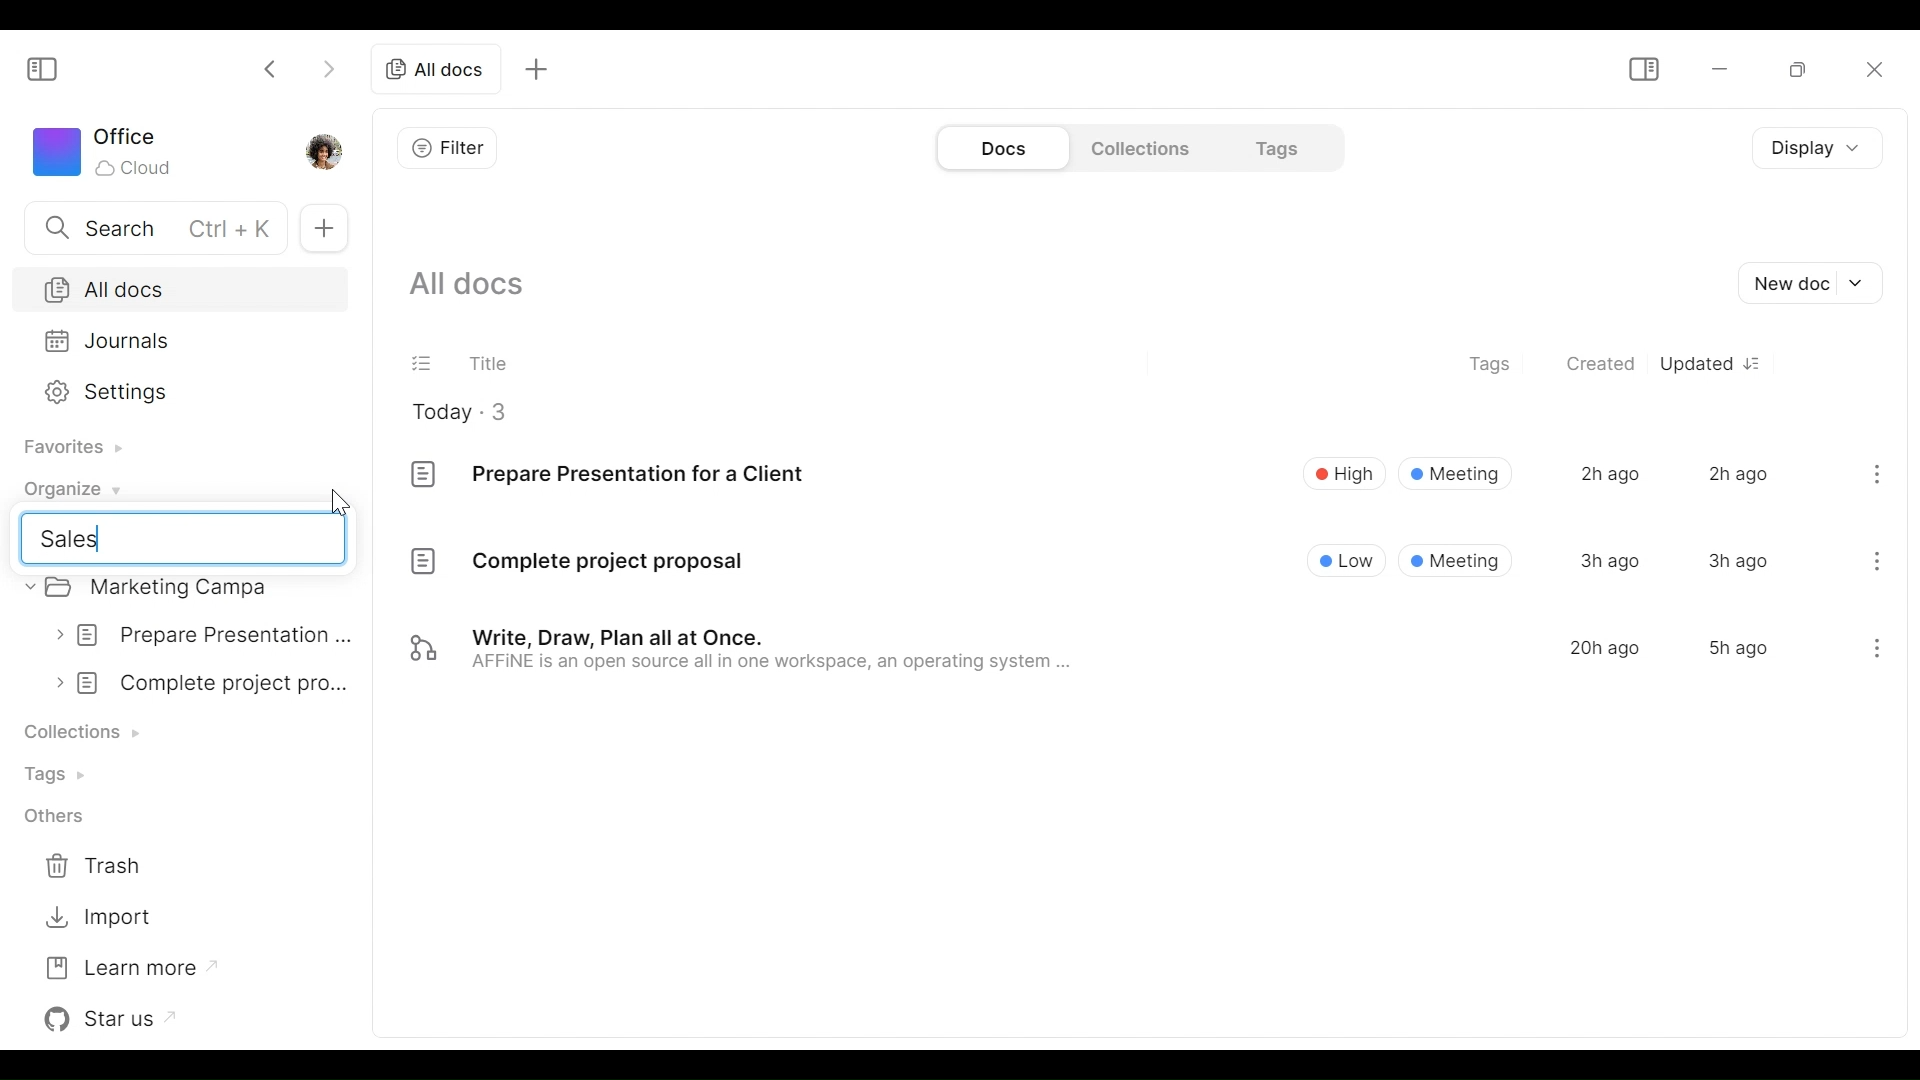 The image size is (1920, 1080). What do you see at coordinates (109, 862) in the screenshot?
I see `Trash` at bounding box center [109, 862].